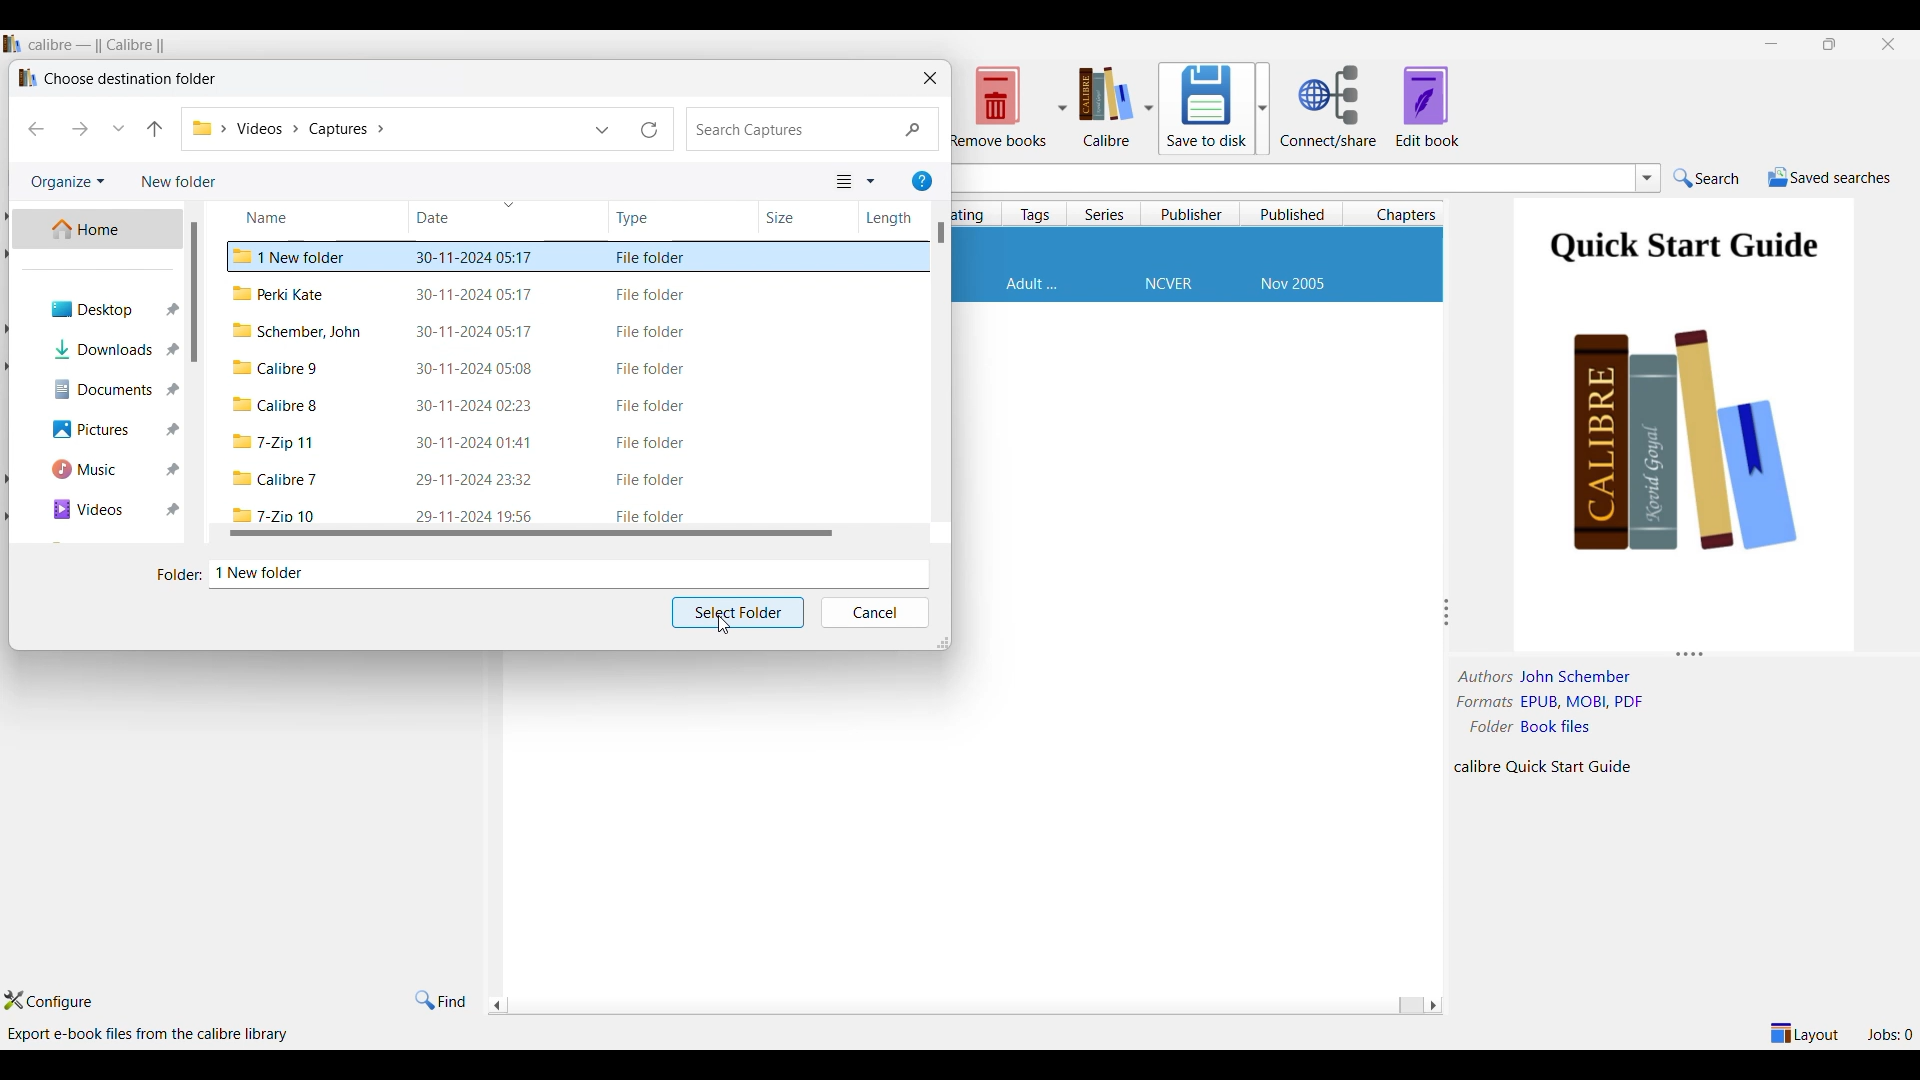 The width and height of the screenshot is (1920, 1080). I want to click on date, so click(477, 407).